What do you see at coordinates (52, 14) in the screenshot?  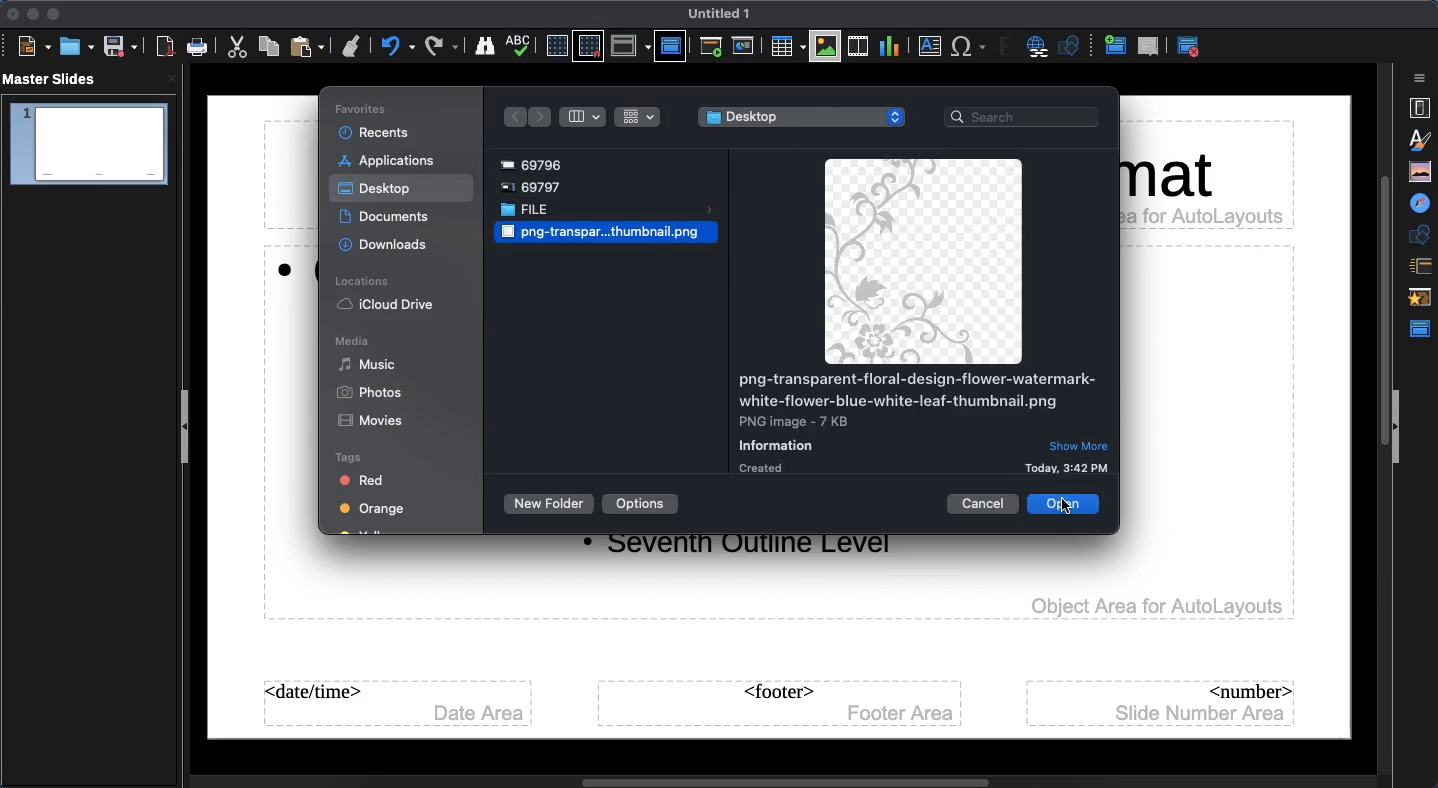 I see `Maximize` at bounding box center [52, 14].